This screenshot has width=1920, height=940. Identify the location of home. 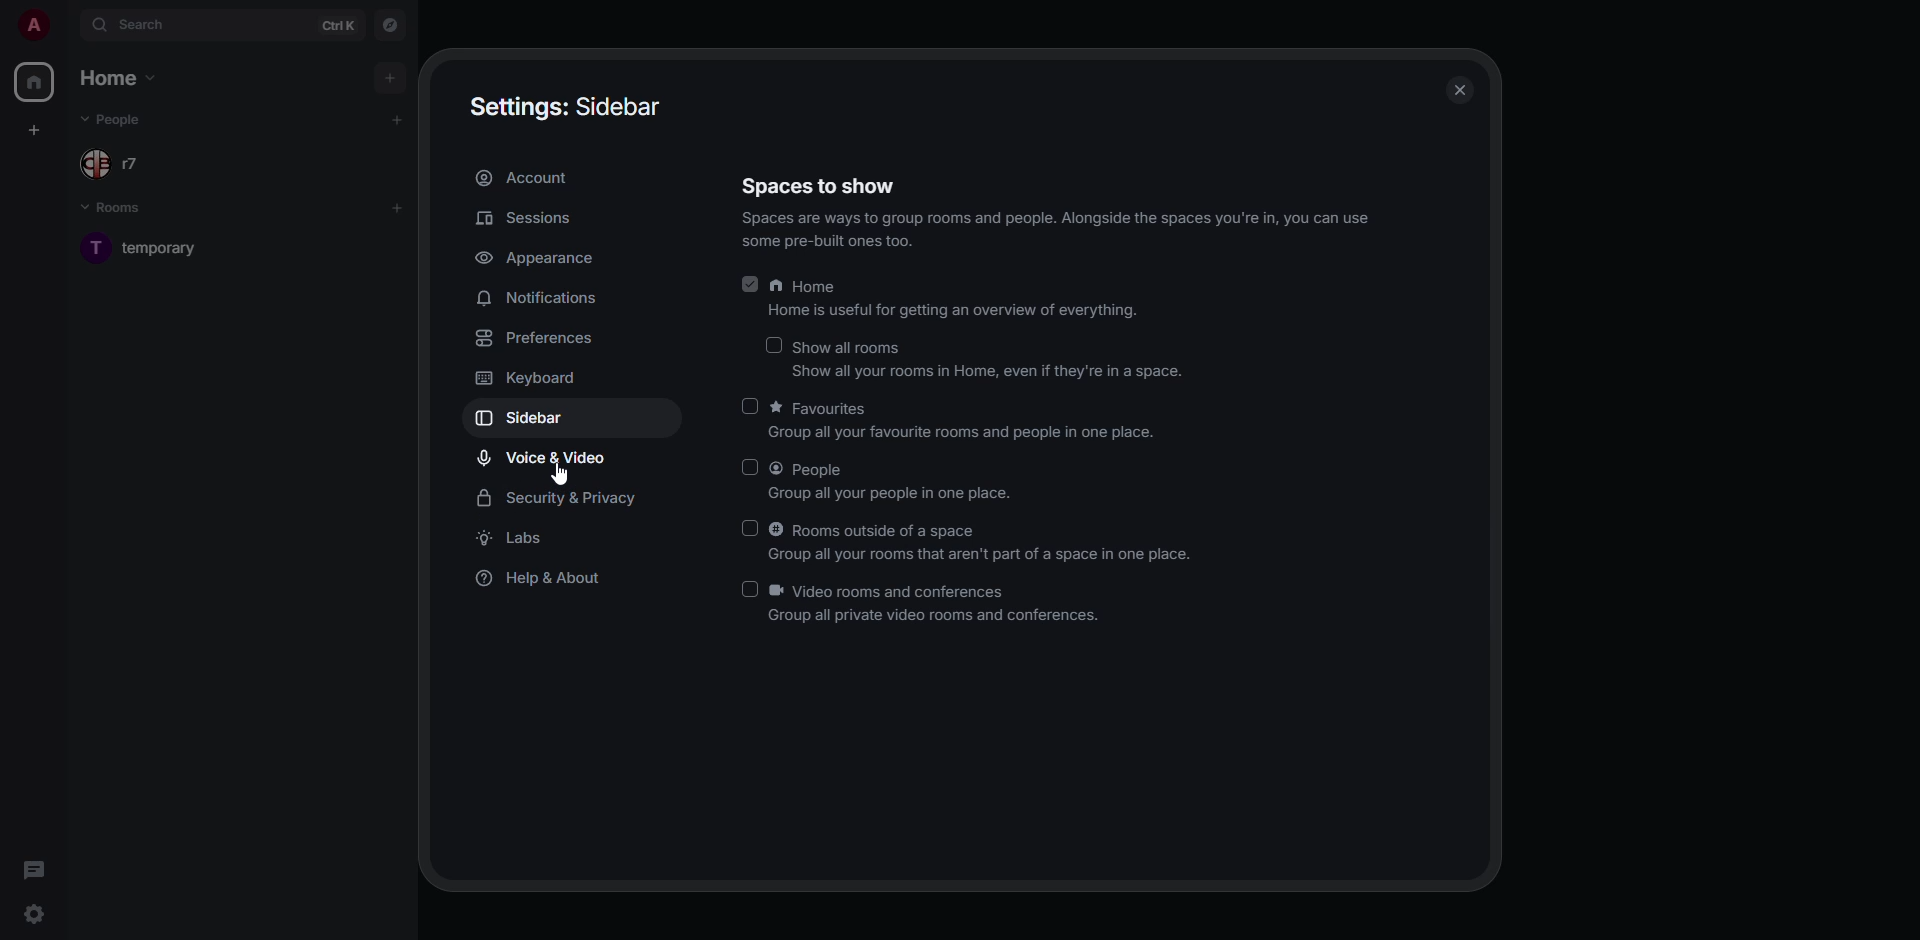
(121, 78).